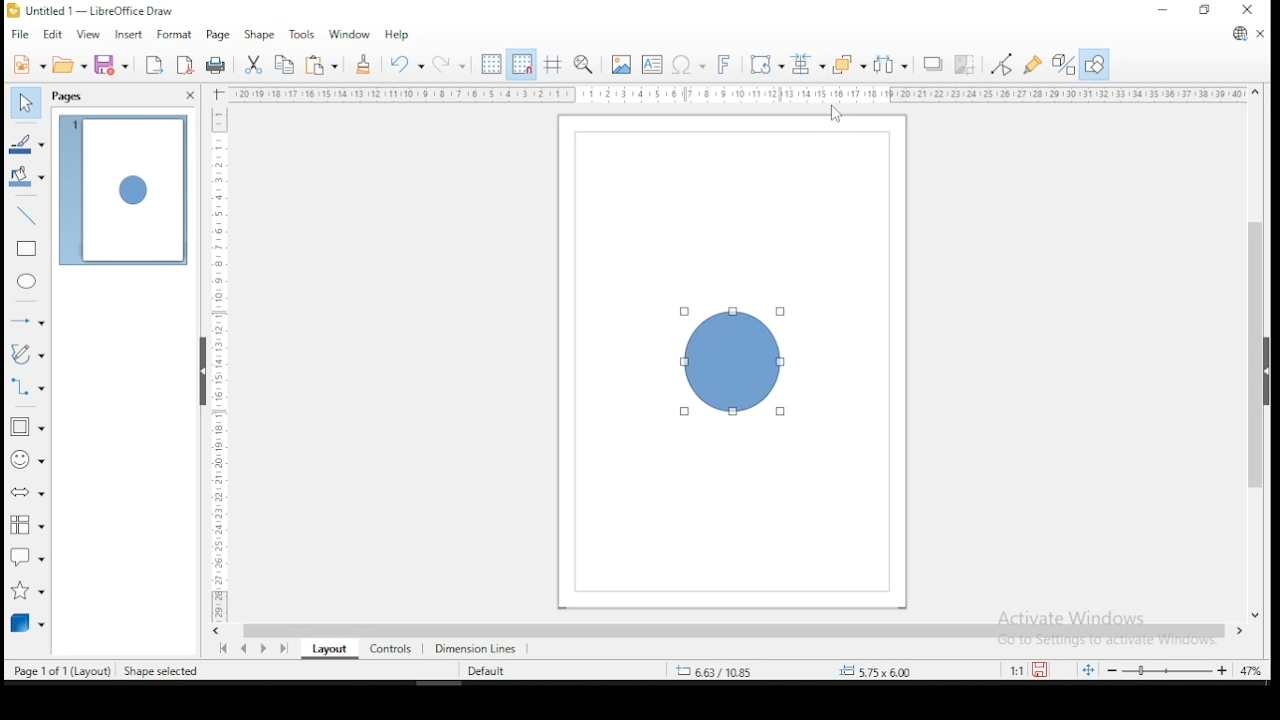 The image size is (1280, 720). I want to click on edit, so click(52, 35).